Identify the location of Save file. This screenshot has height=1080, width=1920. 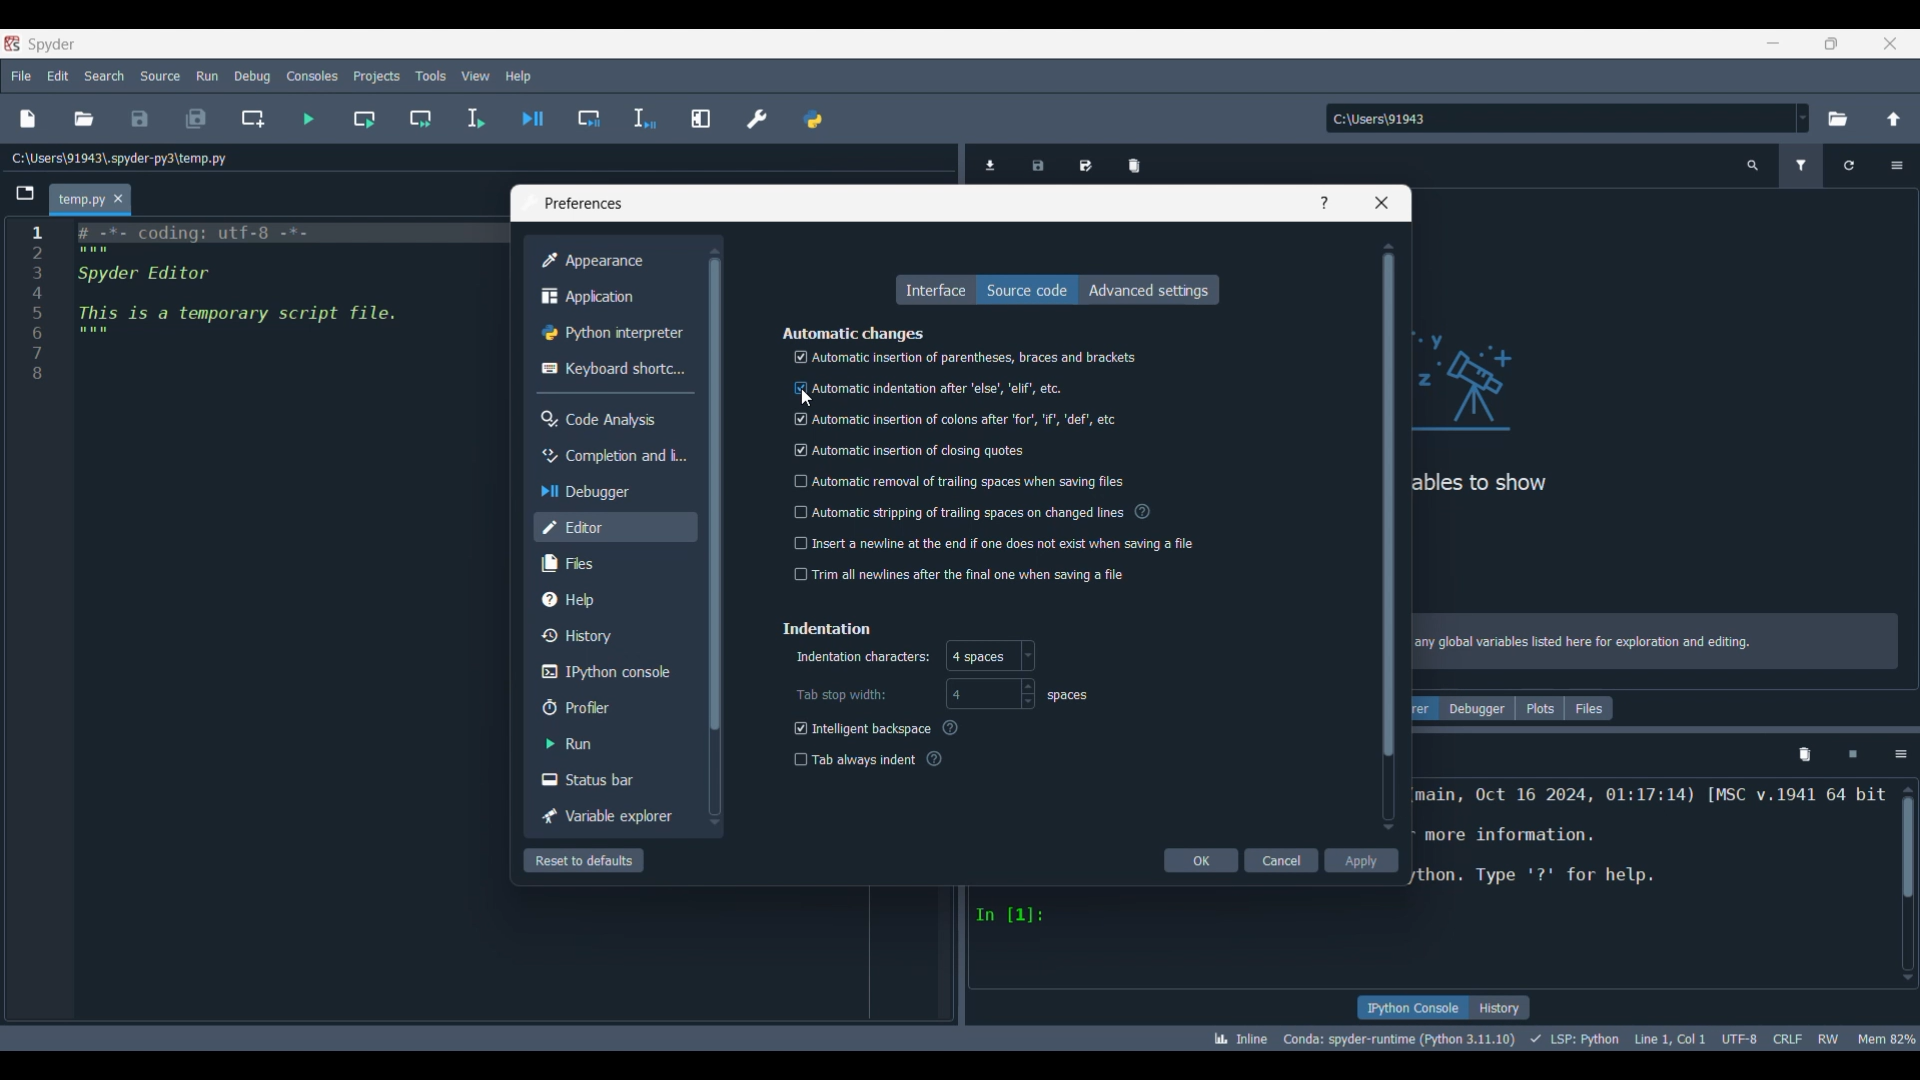
(140, 119).